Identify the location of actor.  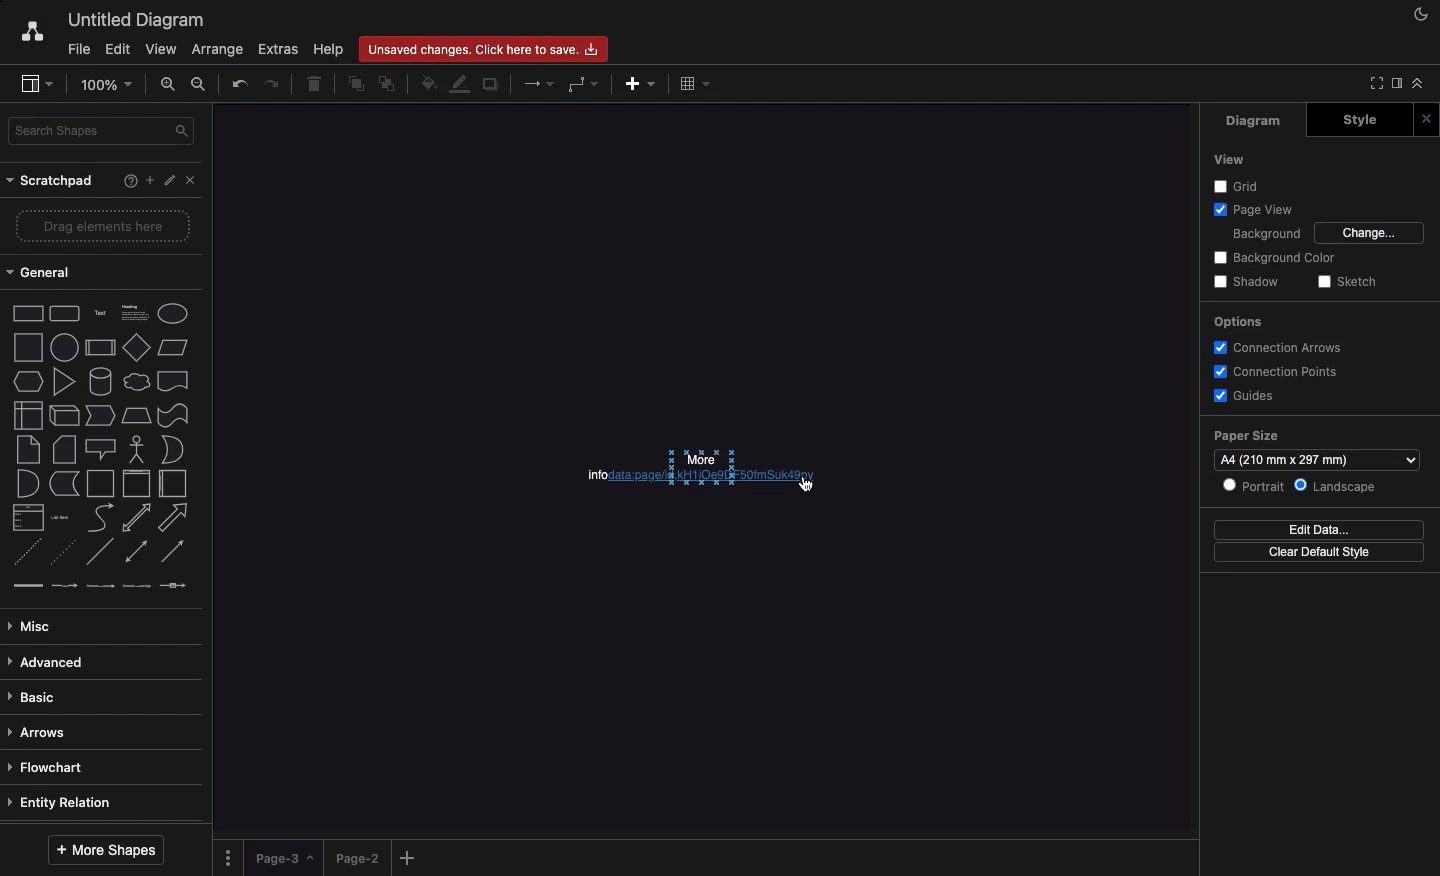
(135, 450).